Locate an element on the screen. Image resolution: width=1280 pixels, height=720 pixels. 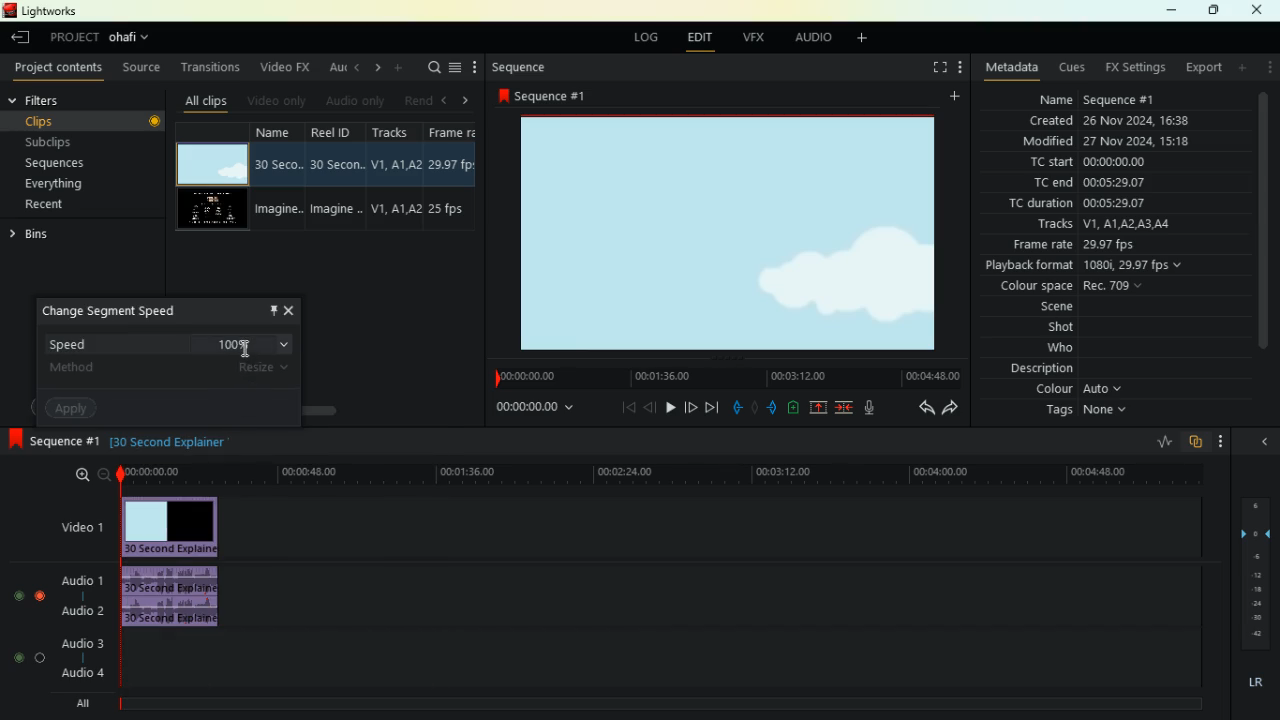
name is located at coordinates (282, 178).